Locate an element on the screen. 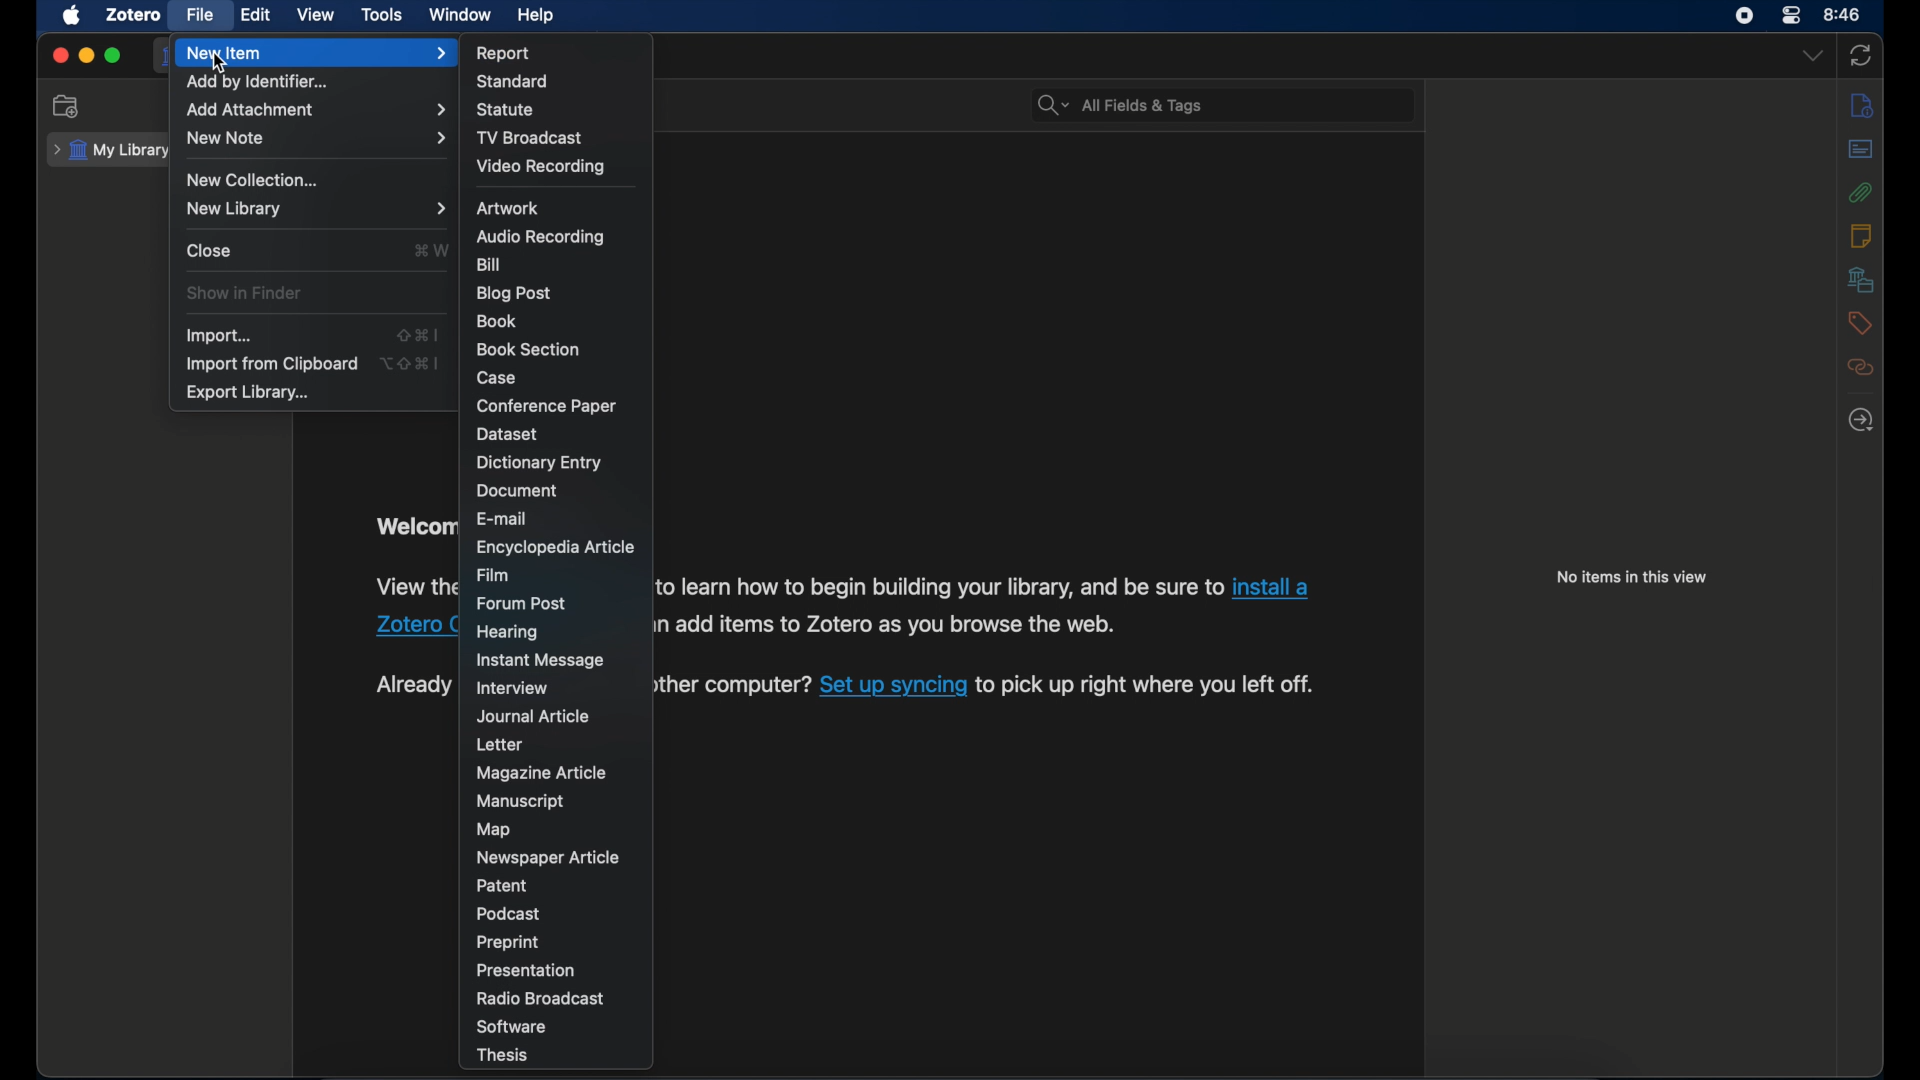 The image size is (1920, 1080). import is located at coordinates (220, 336).